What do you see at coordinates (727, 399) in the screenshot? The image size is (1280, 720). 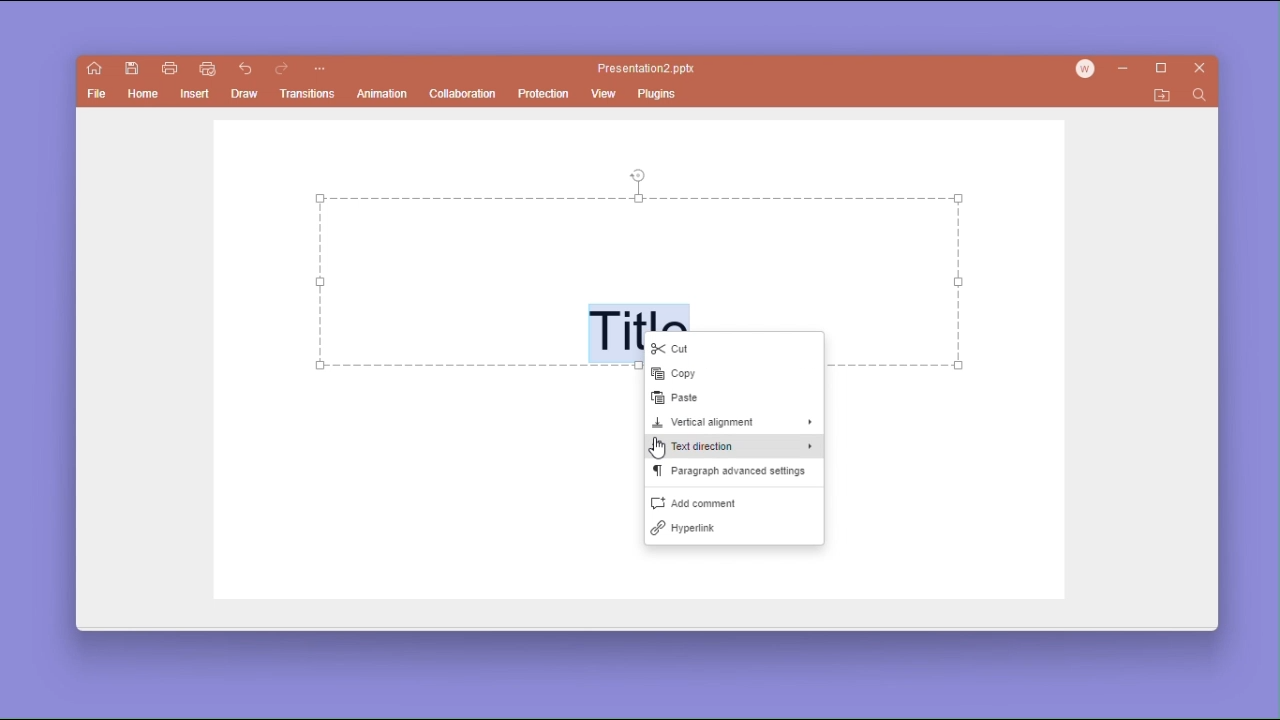 I see `paste` at bounding box center [727, 399].